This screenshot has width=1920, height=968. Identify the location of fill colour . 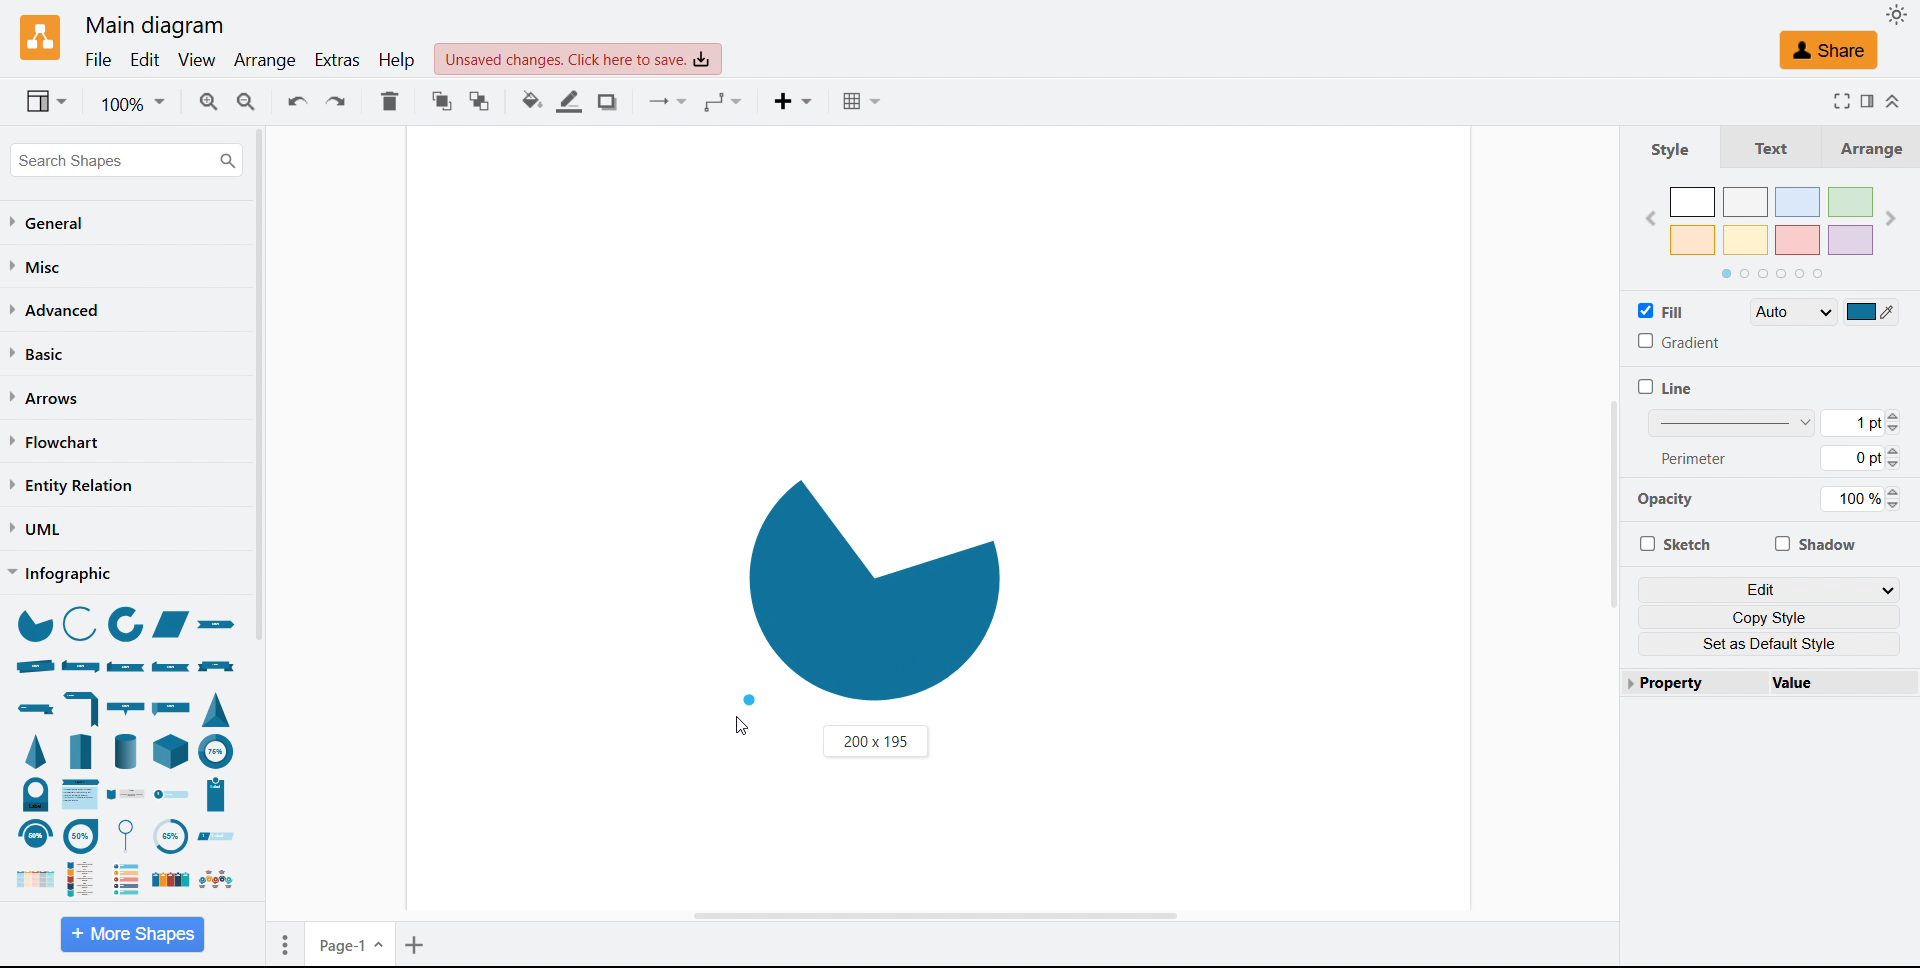
(1872, 311).